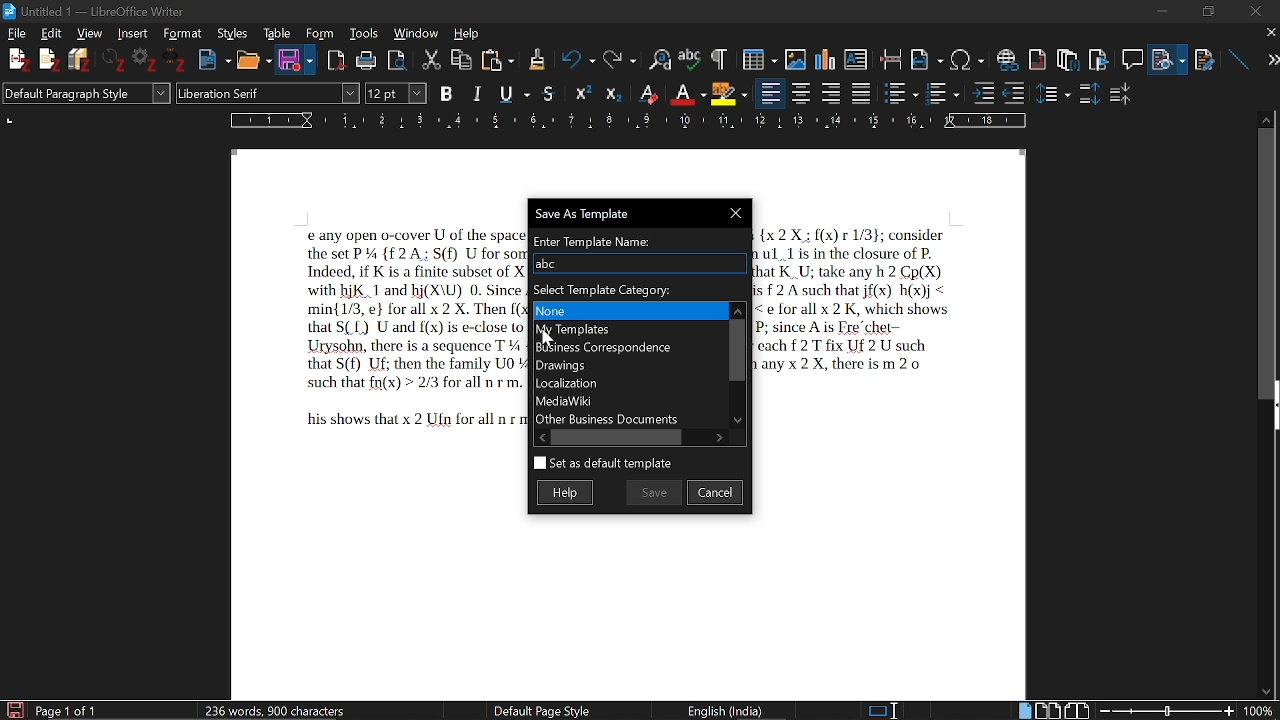 Image resolution: width=1280 pixels, height=720 pixels. Describe the element at coordinates (833, 92) in the screenshot. I see `Align right` at that location.